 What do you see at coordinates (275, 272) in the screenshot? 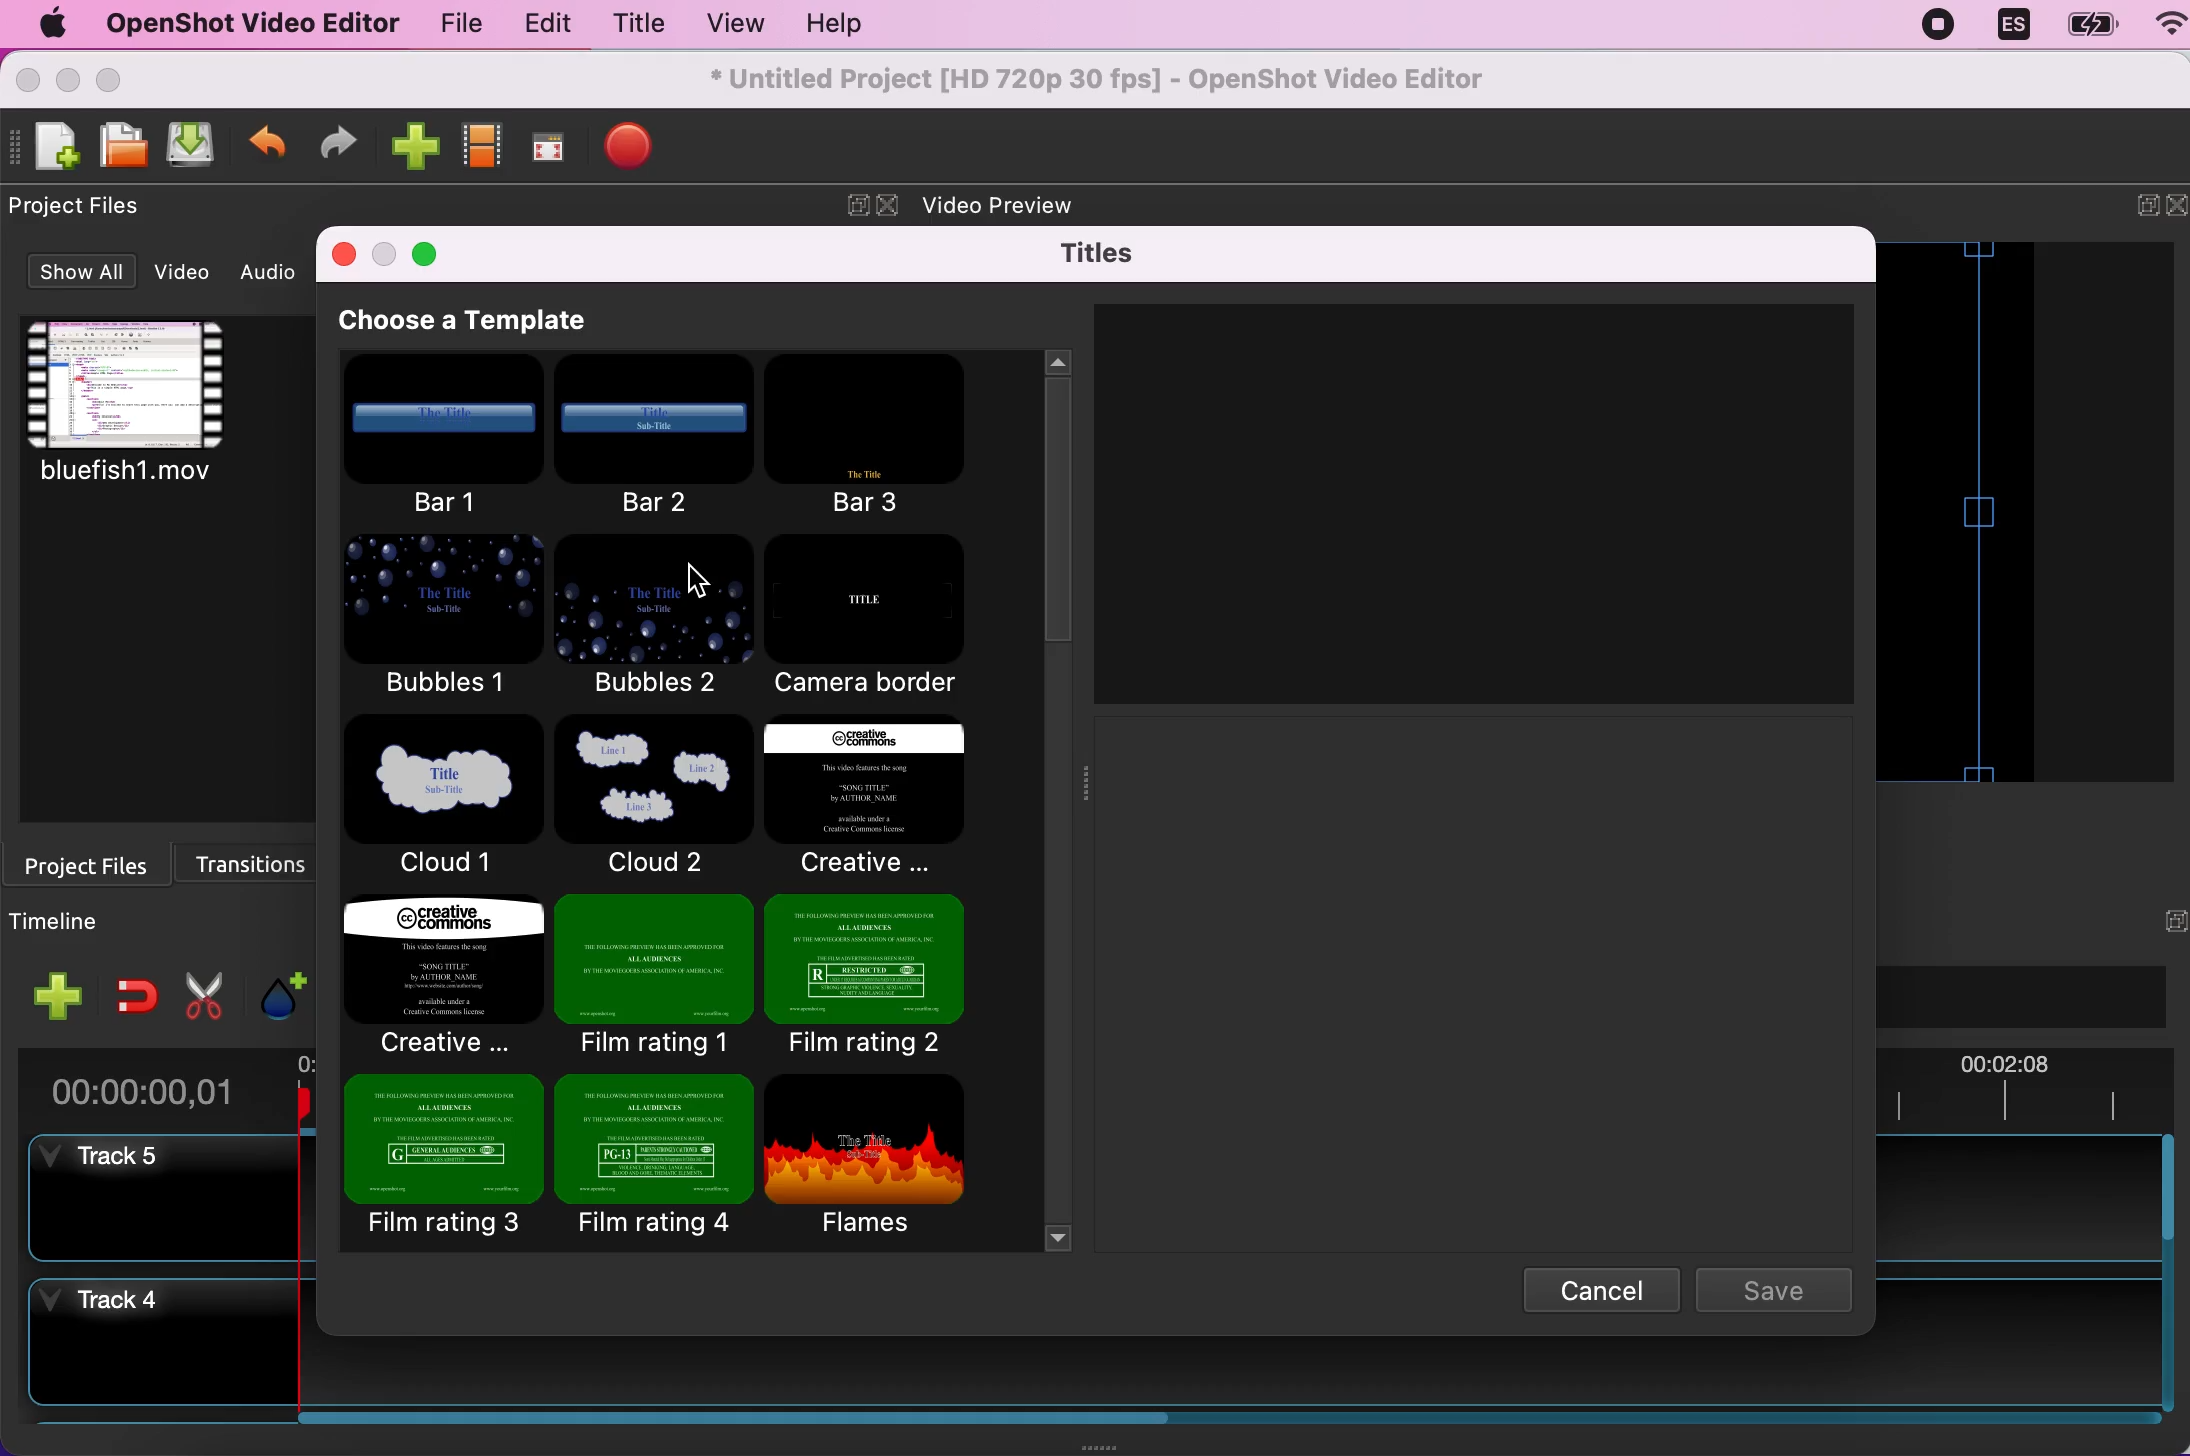
I see `audio` at bounding box center [275, 272].